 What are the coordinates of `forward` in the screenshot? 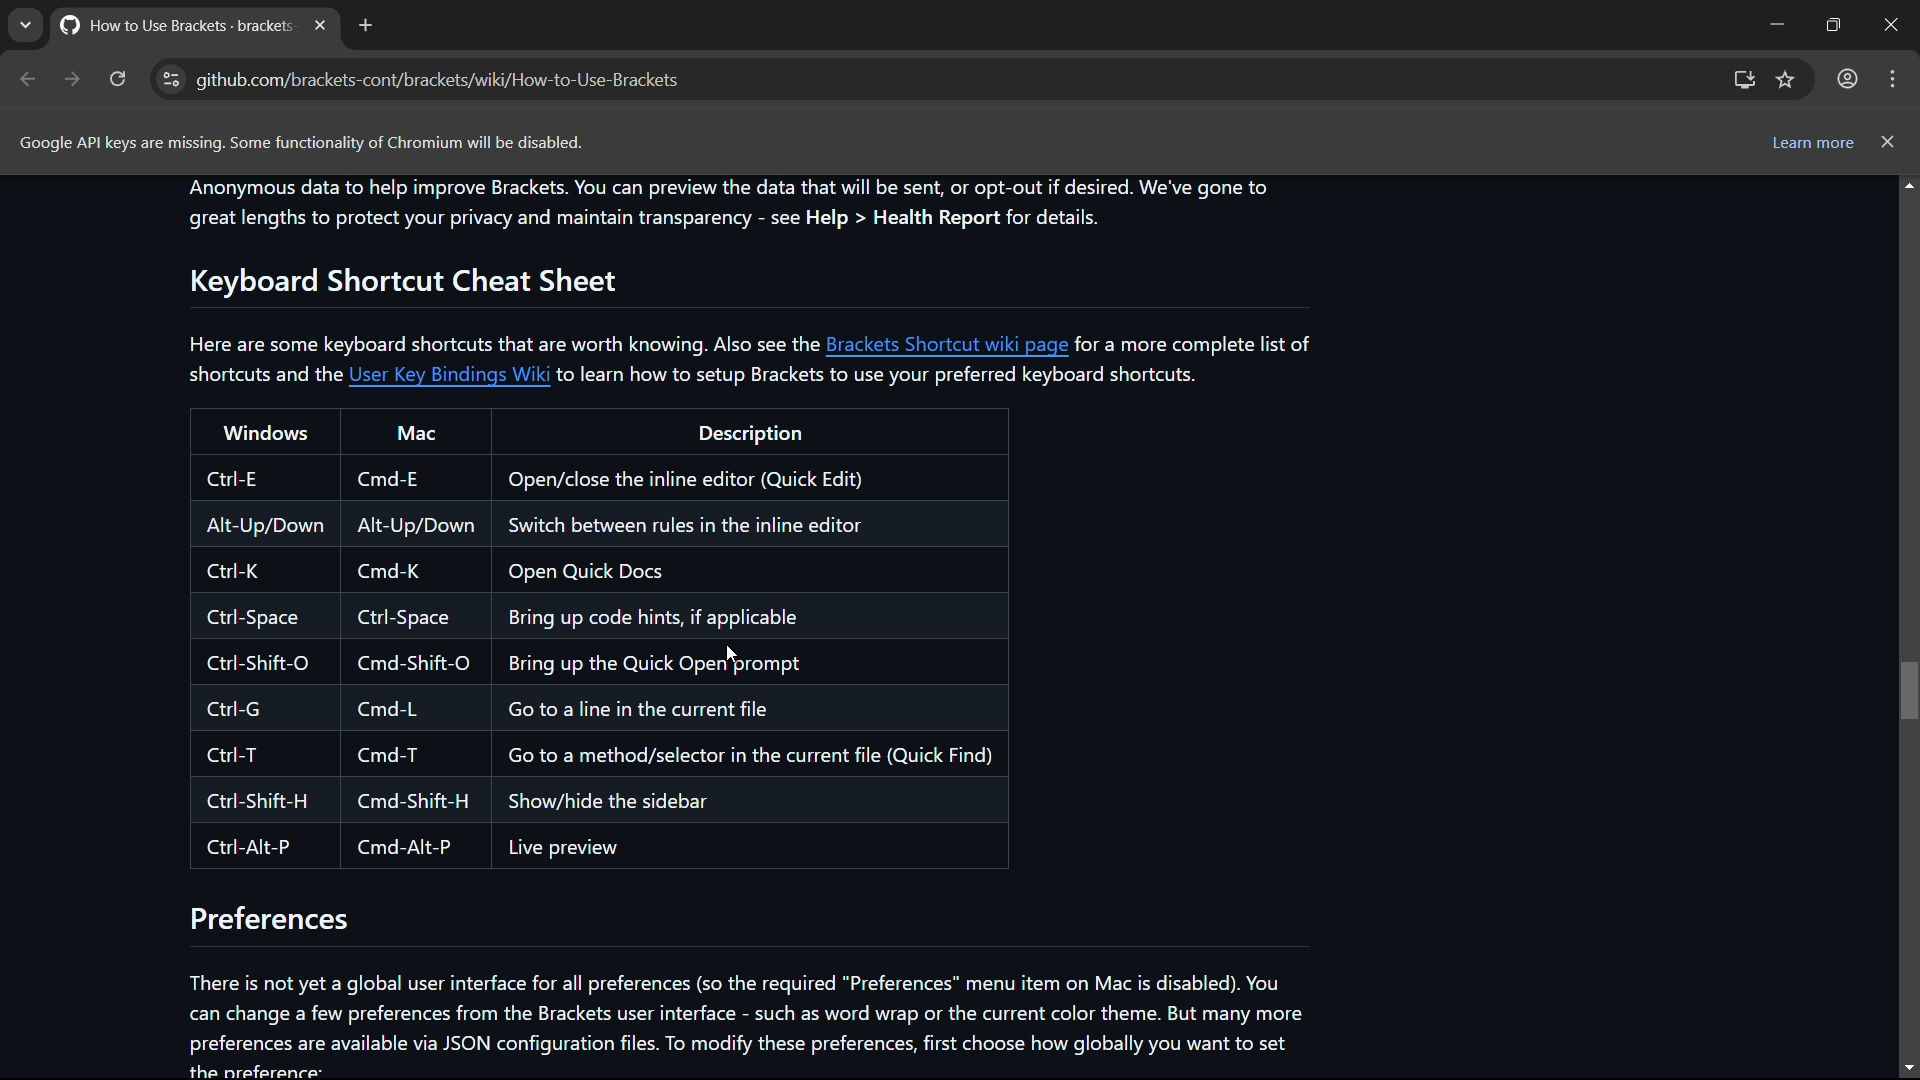 It's located at (73, 79).